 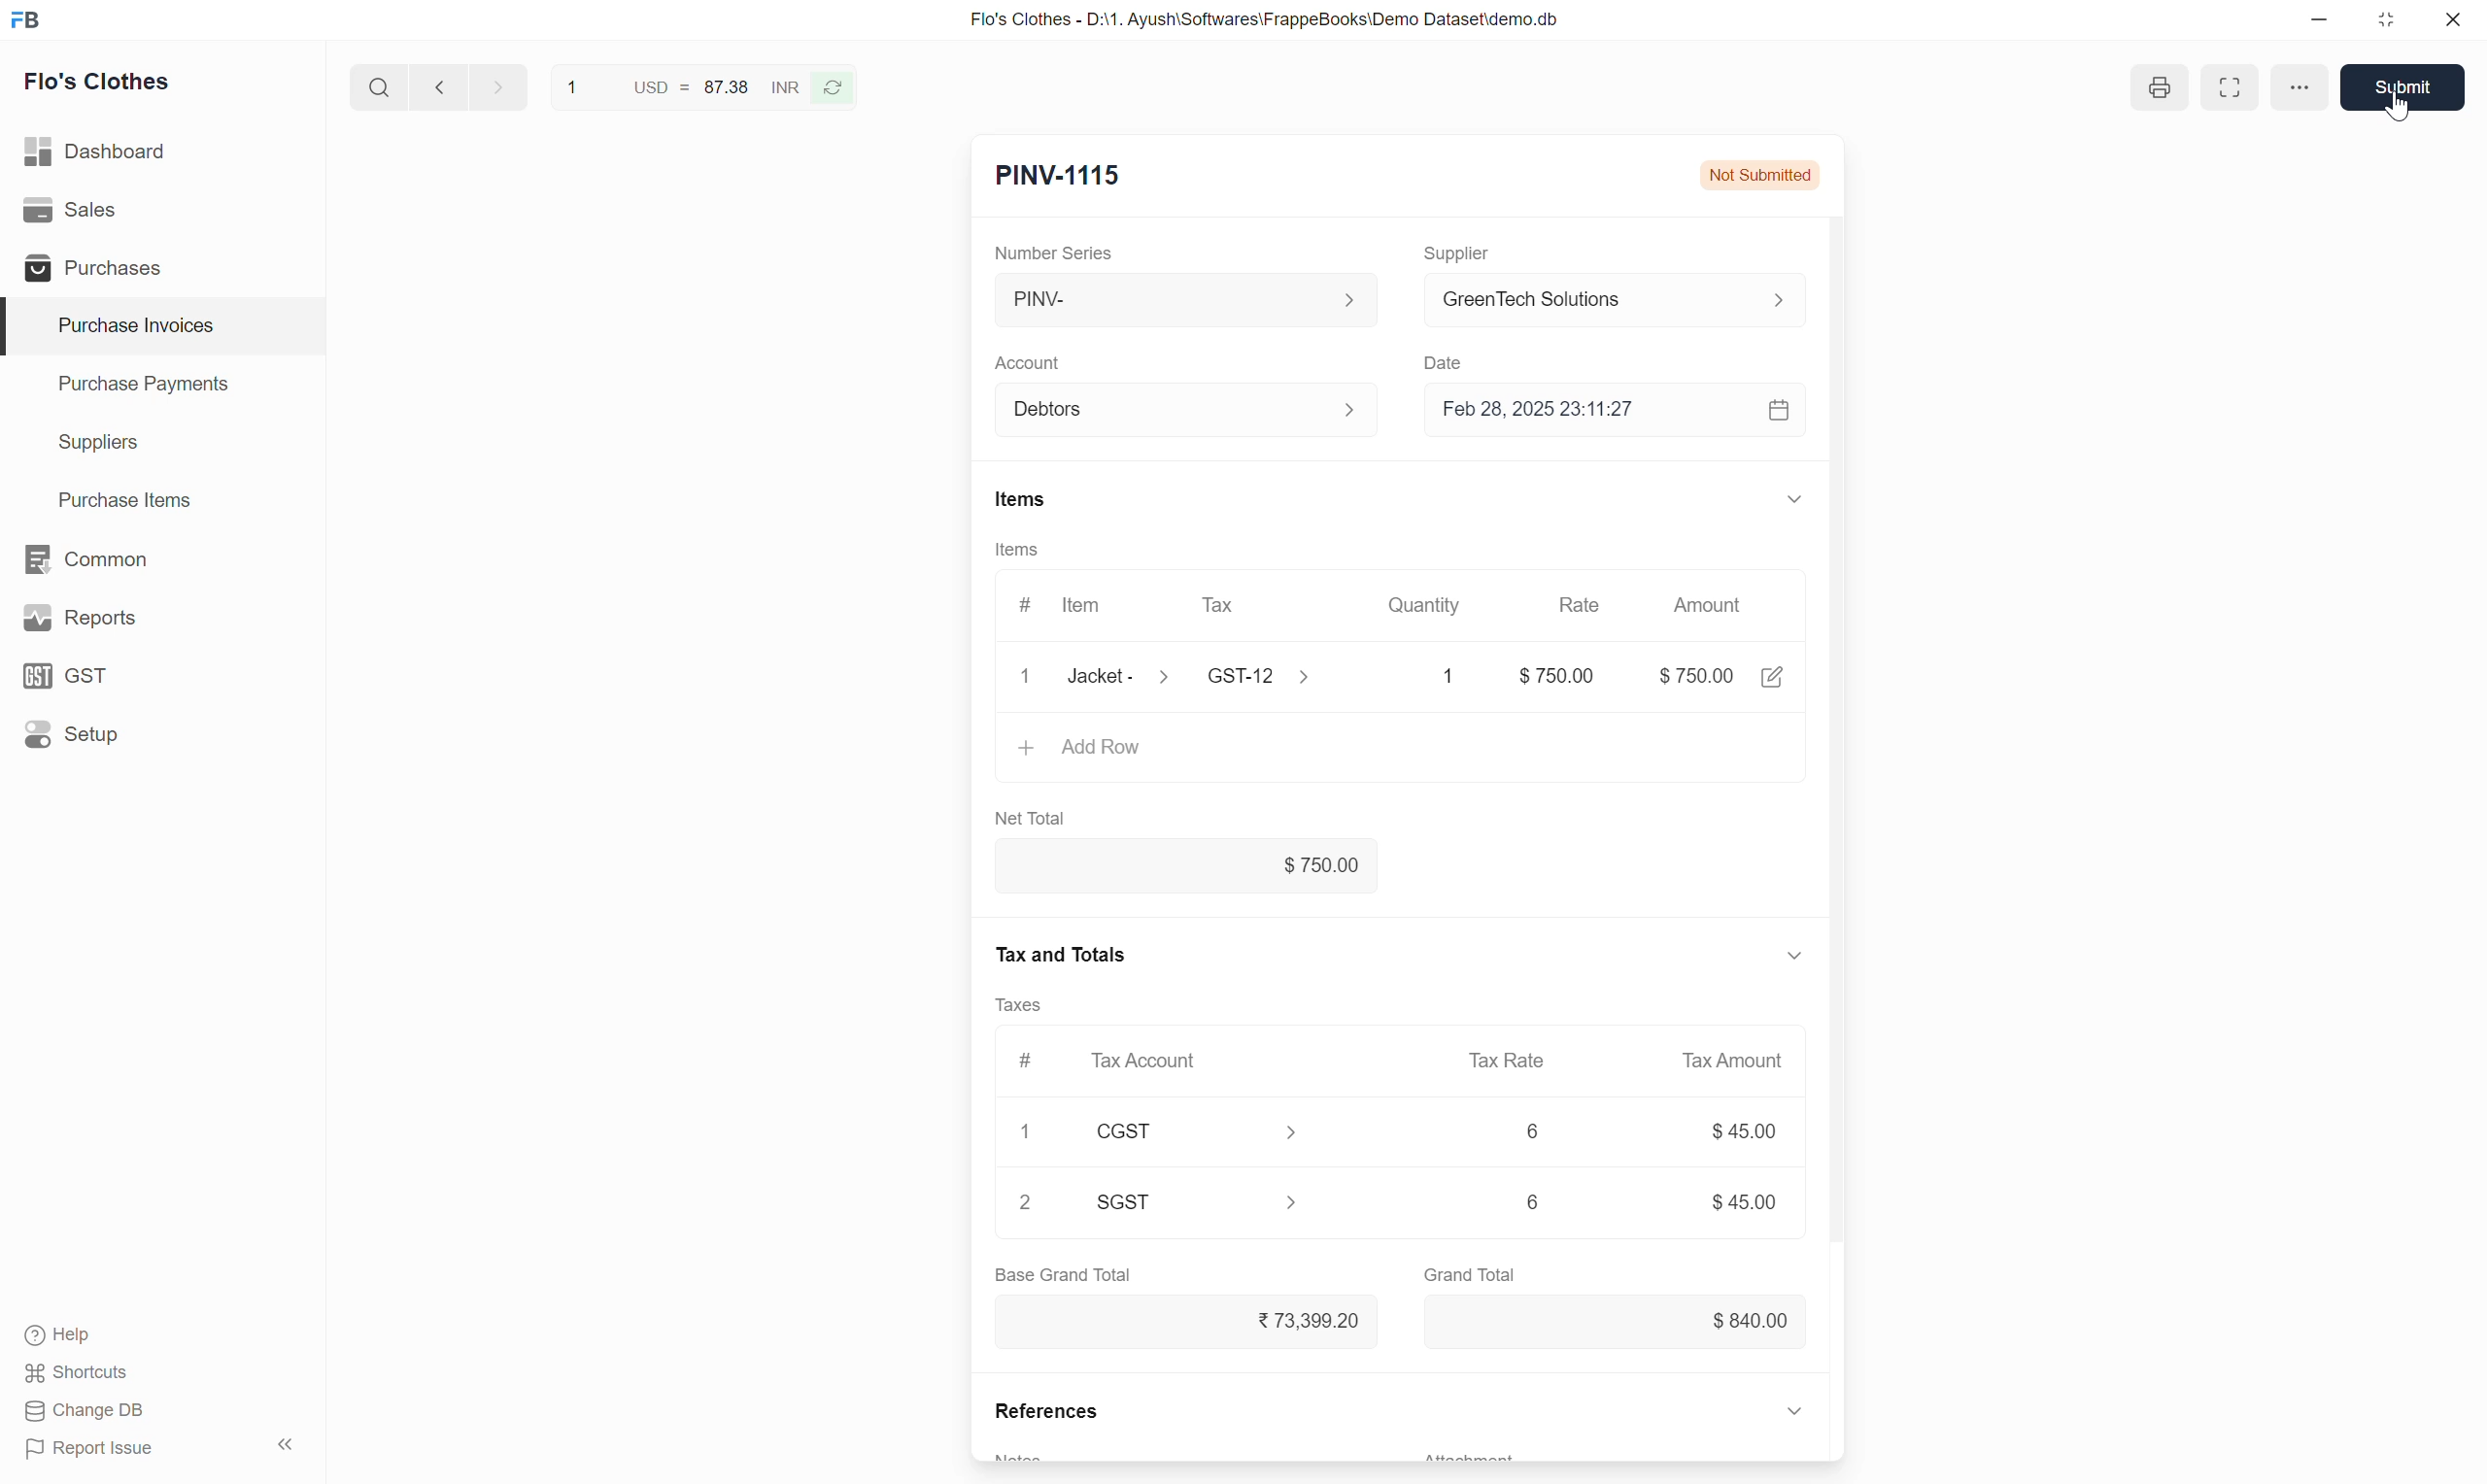 I want to click on Number Series, so click(x=1053, y=253).